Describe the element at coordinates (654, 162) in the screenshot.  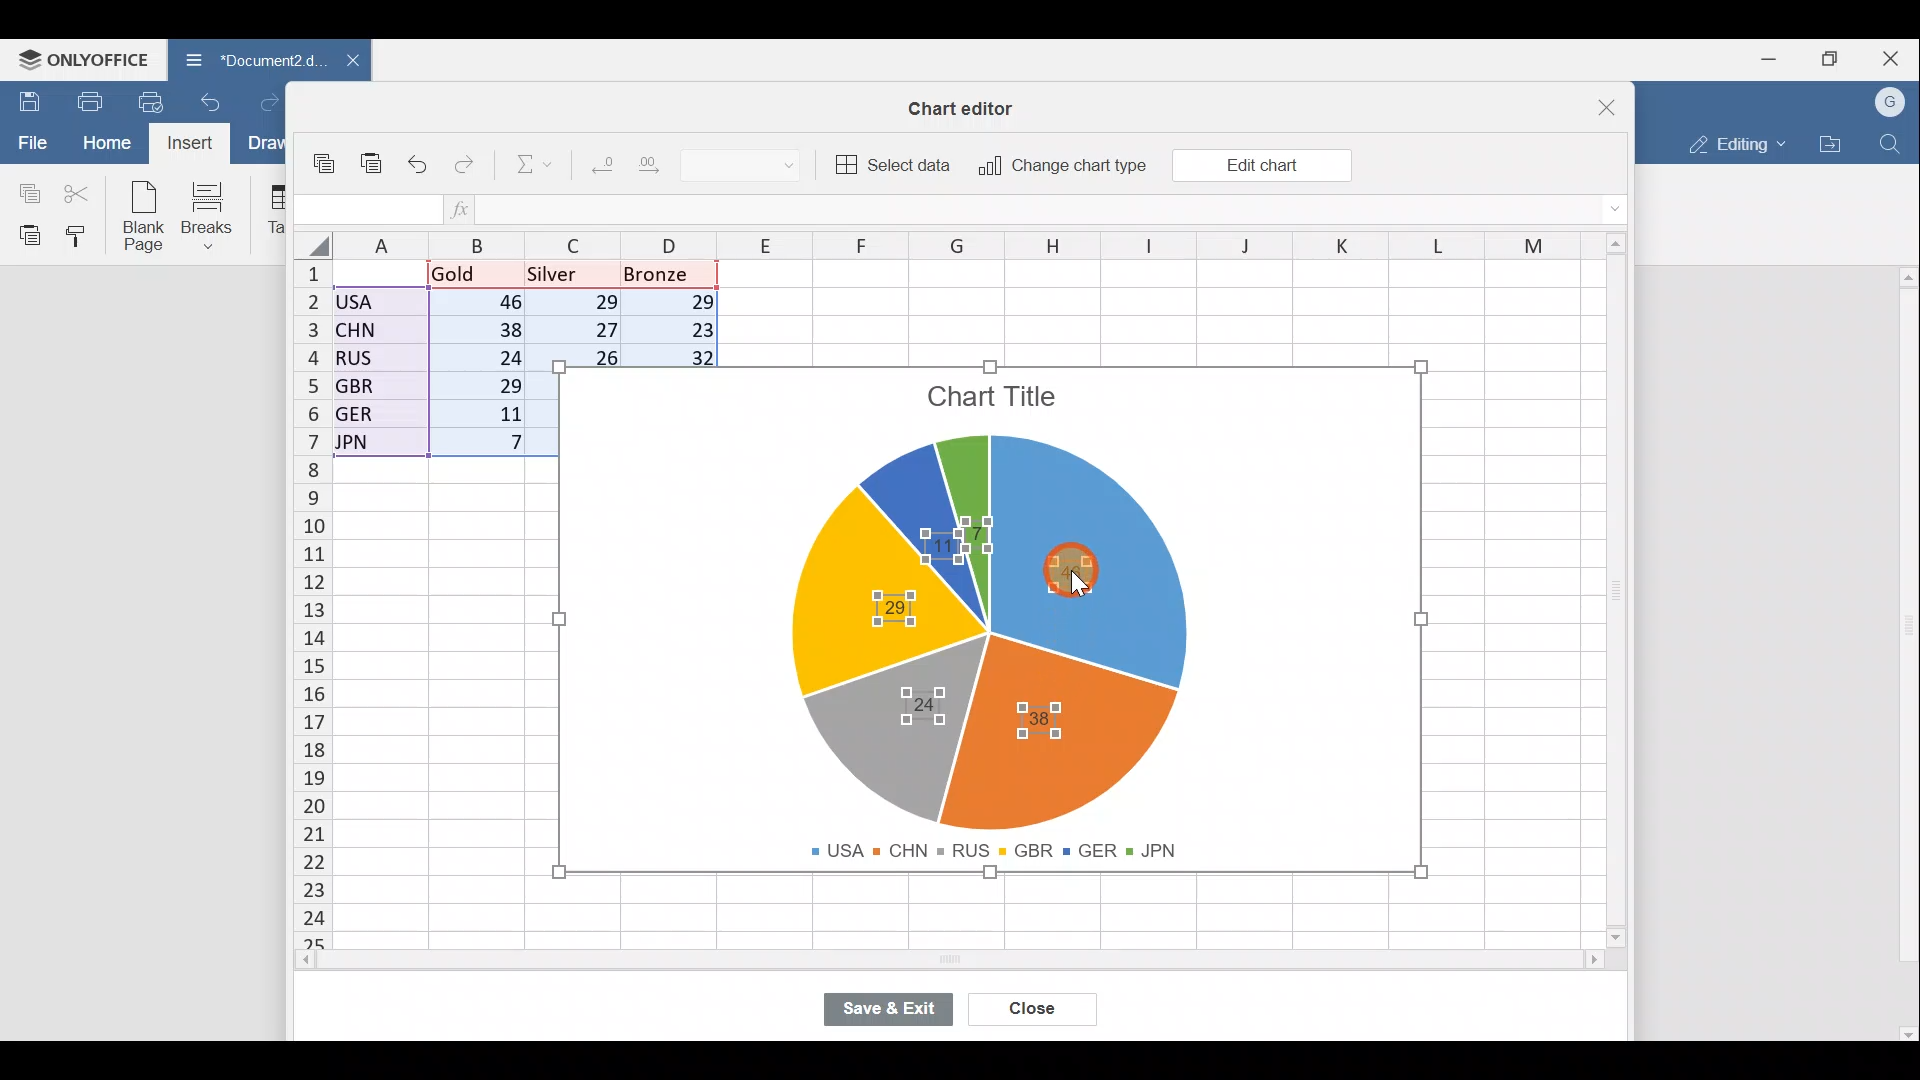
I see `Increase decimal` at that location.